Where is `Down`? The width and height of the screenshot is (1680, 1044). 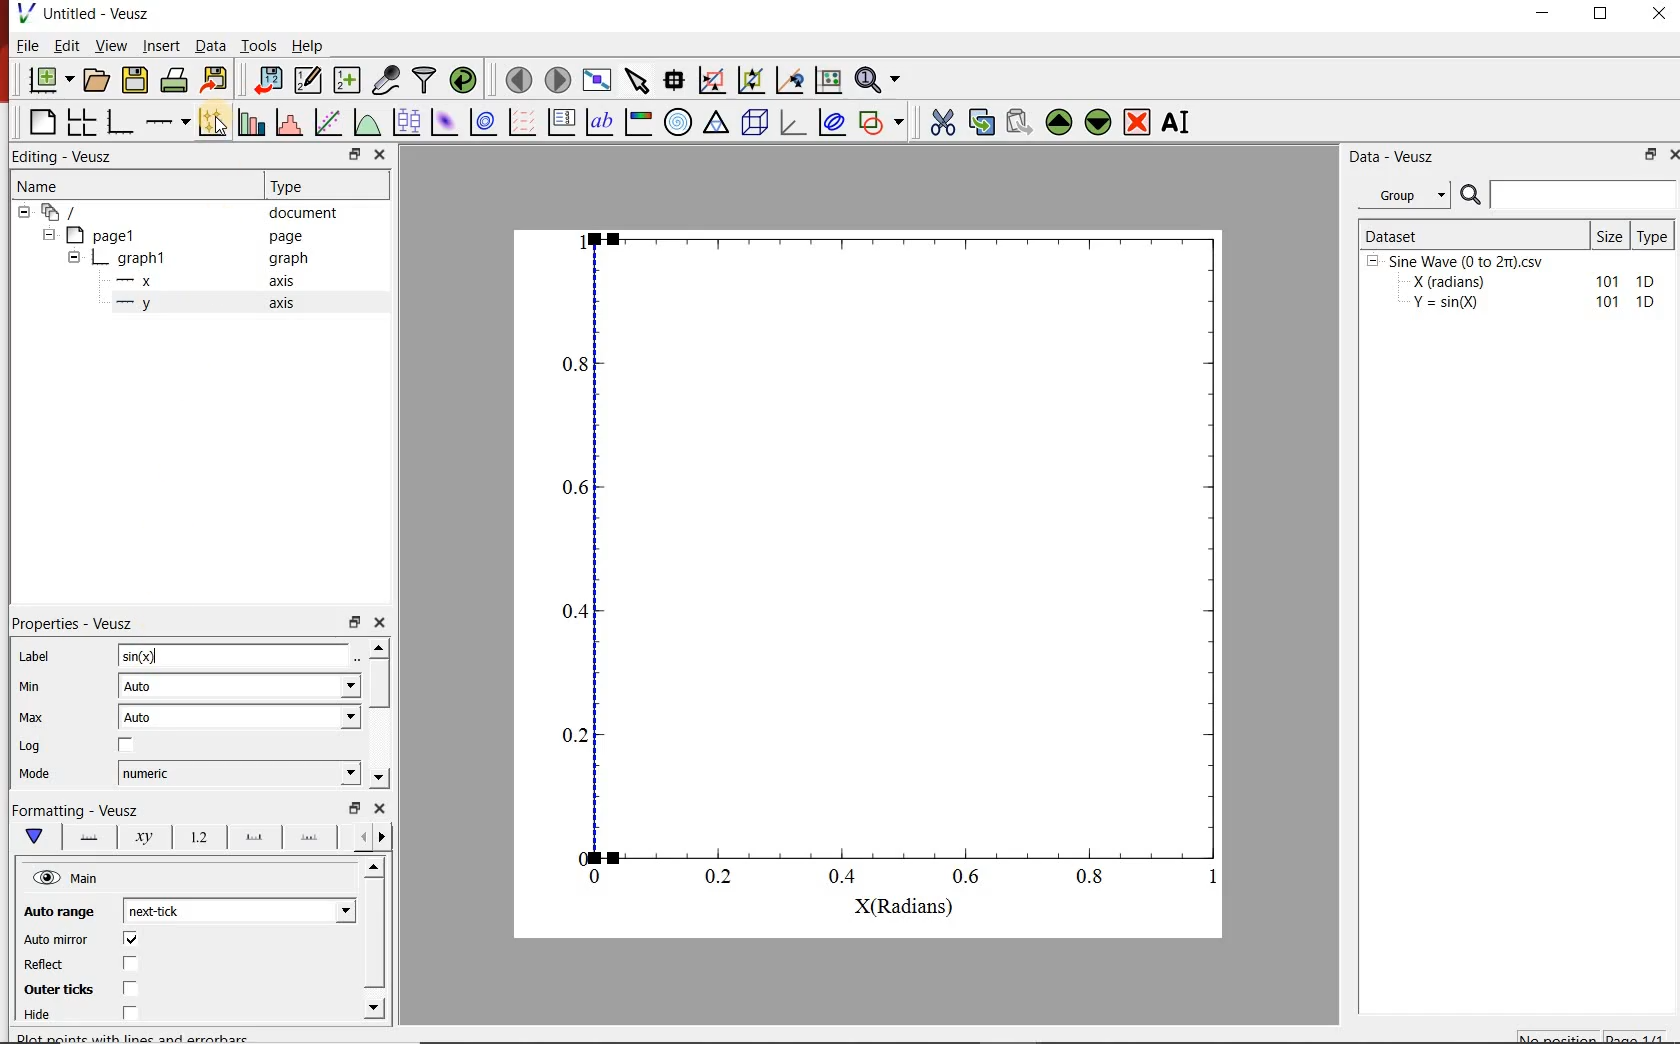
Down is located at coordinates (376, 1007).